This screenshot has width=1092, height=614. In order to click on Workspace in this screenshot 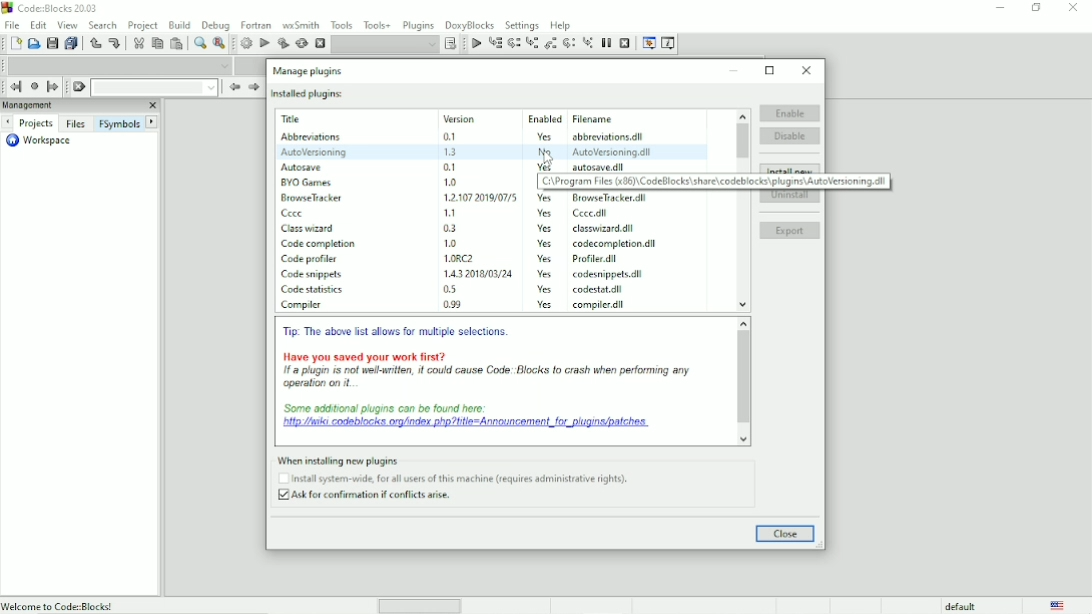, I will do `click(41, 141)`.